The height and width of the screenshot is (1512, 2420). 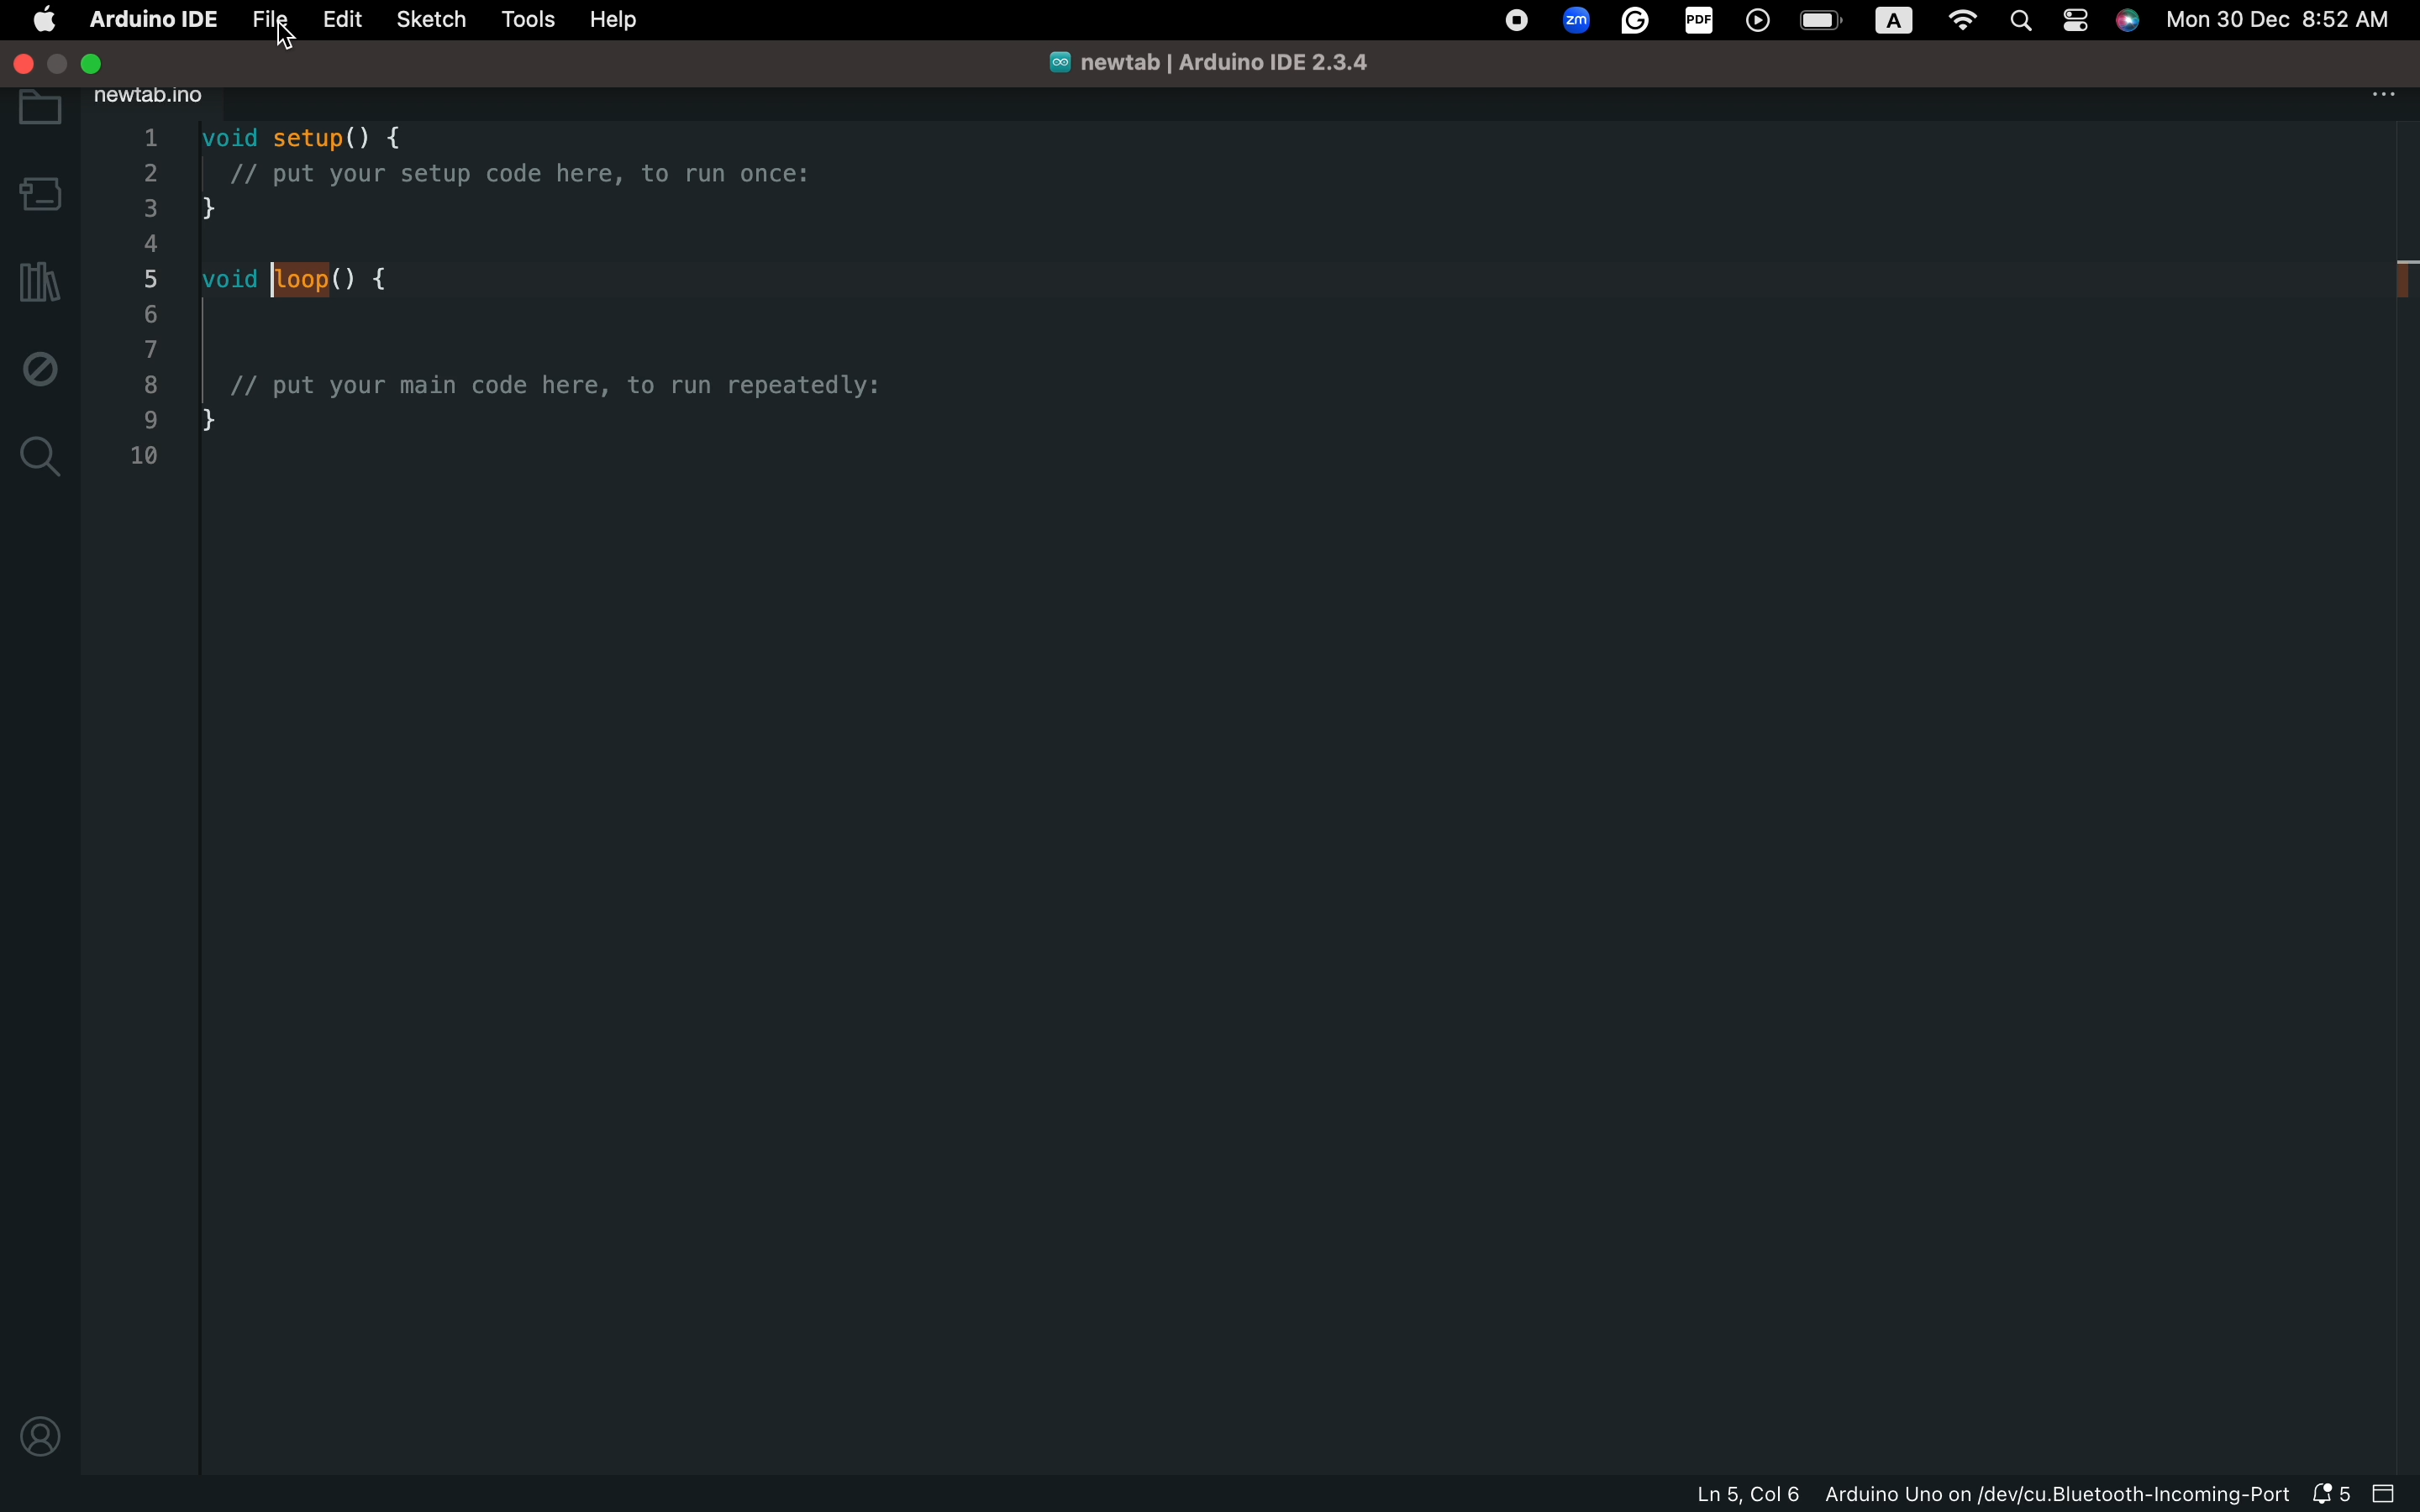 What do you see at coordinates (37, 451) in the screenshot?
I see `search` at bounding box center [37, 451].